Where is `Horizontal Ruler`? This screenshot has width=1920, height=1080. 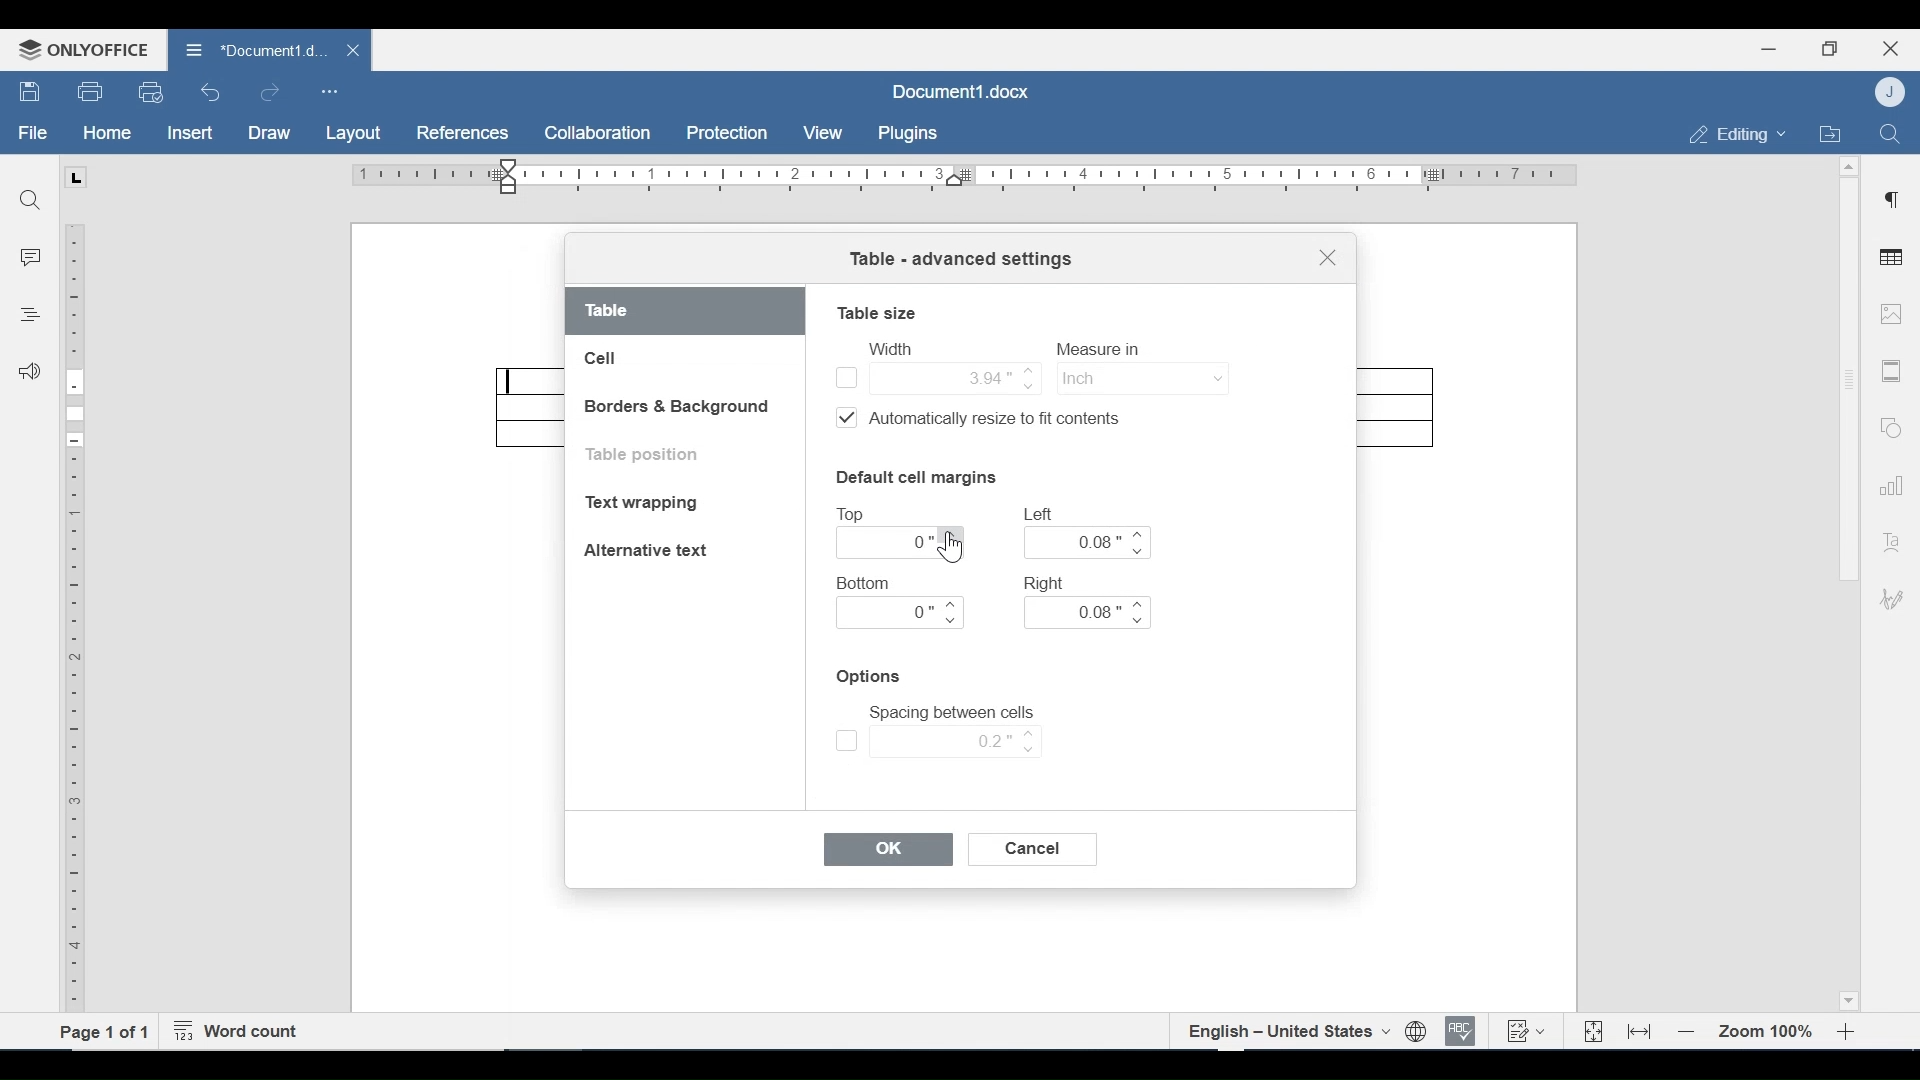
Horizontal Ruler is located at coordinates (963, 176).